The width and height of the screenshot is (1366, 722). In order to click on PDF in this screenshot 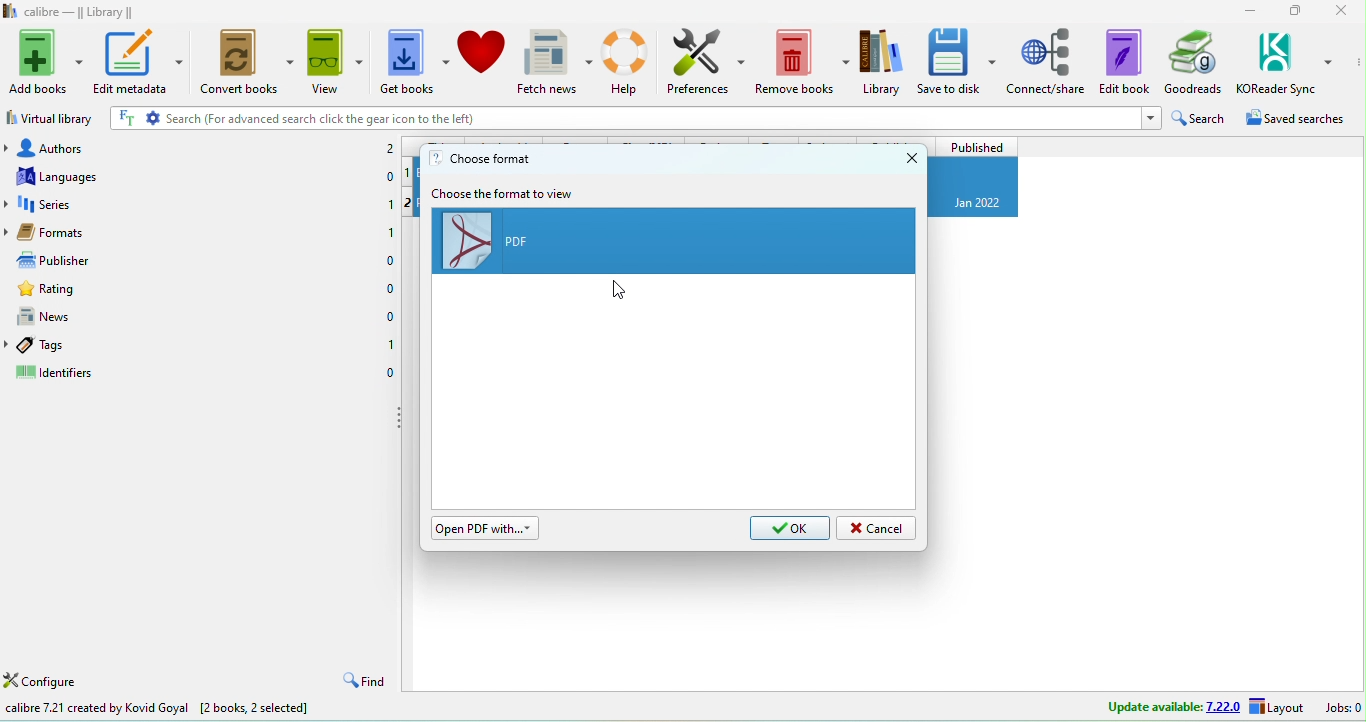, I will do `click(676, 243)`.